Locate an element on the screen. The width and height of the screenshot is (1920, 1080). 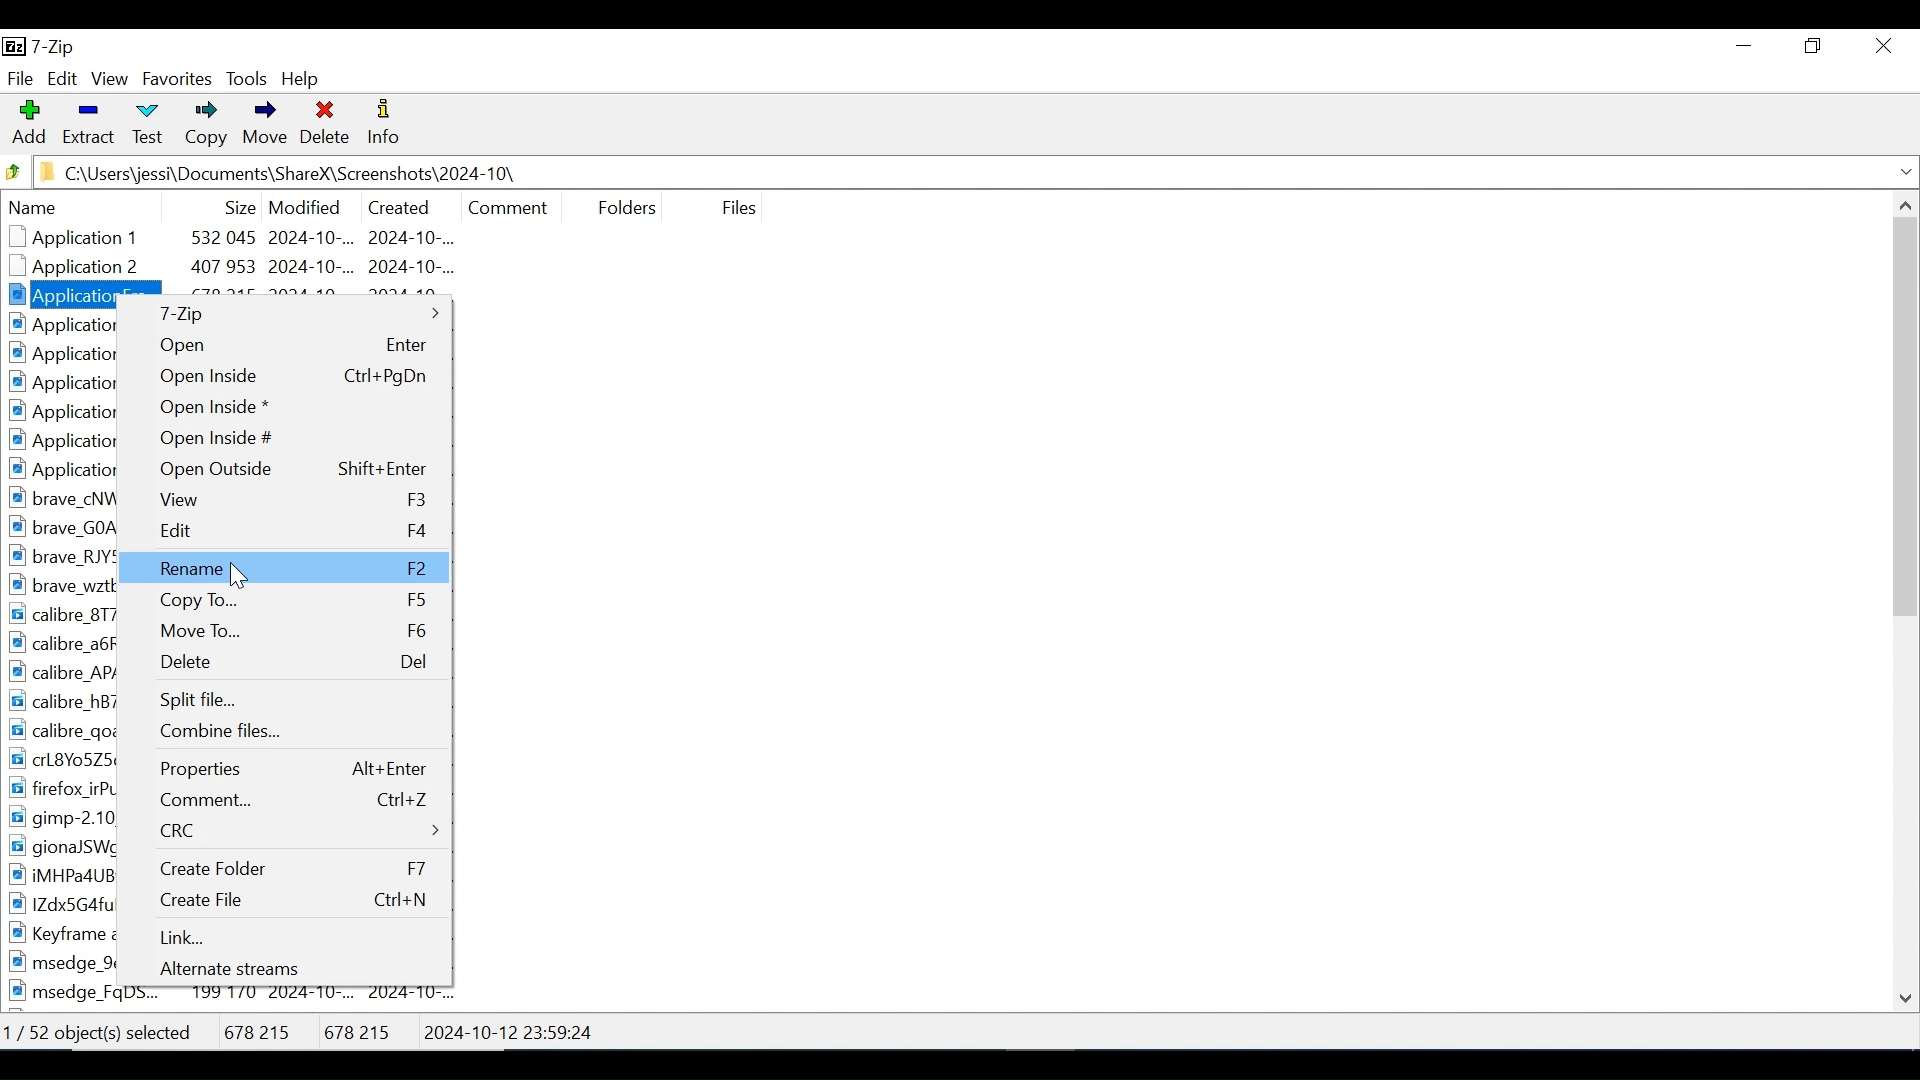
Delete is located at coordinates (285, 659).